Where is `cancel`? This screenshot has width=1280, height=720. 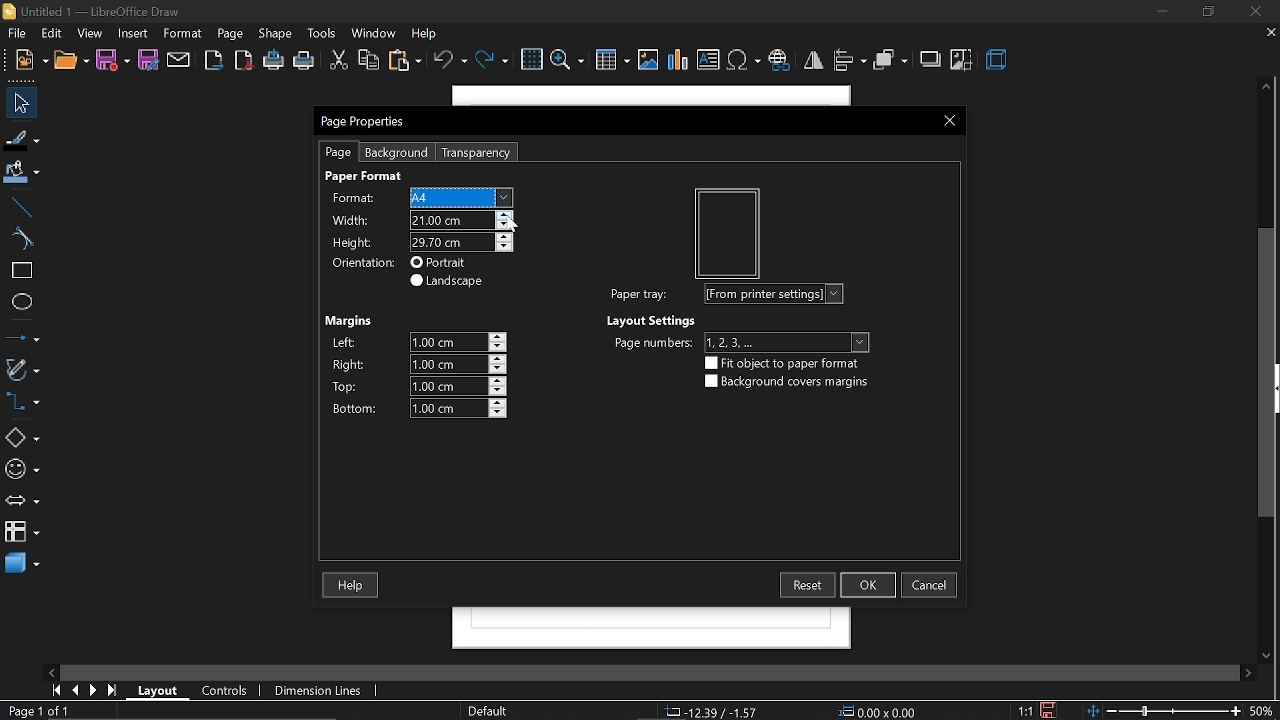 cancel is located at coordinates (930, 585).